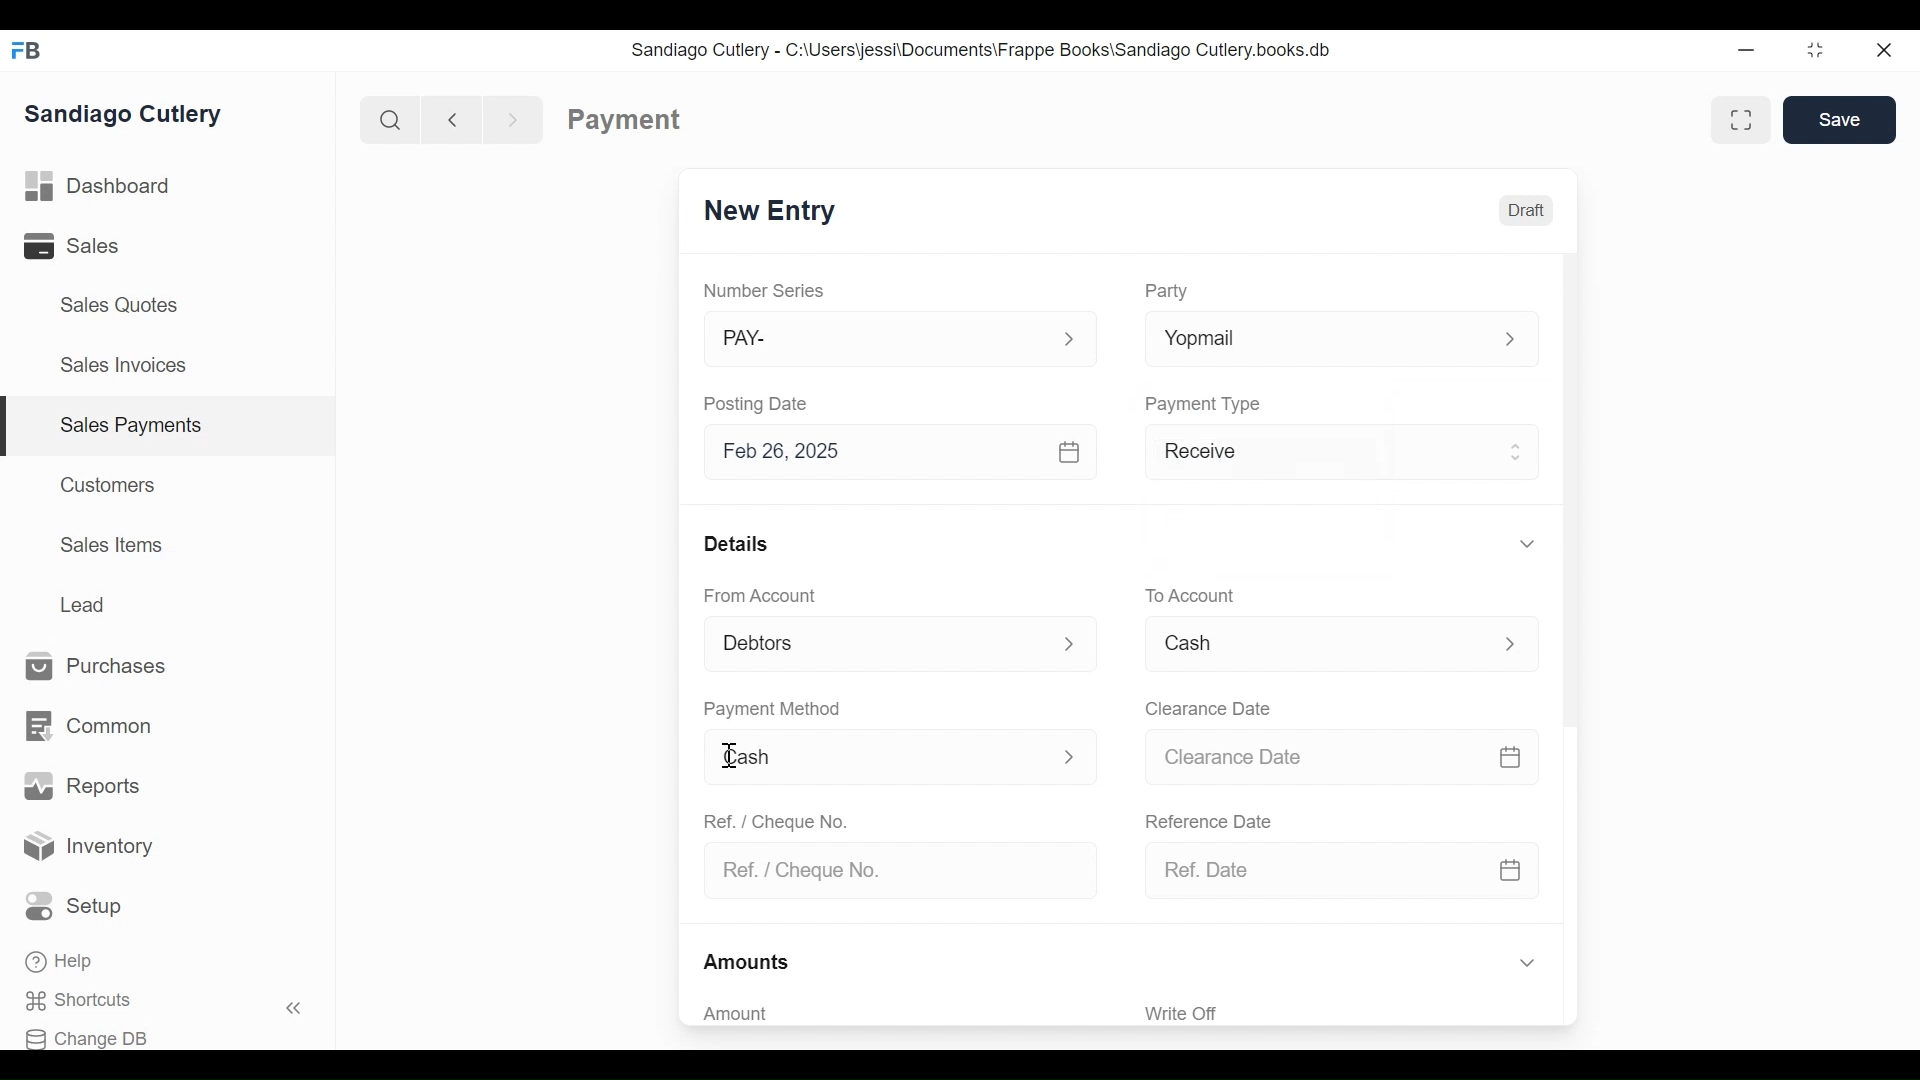 The width and height of the screenshot is (1920, 1080). Describe the element at coordinates (1074, 643) in the screenshot. I see `Expand` at that location.